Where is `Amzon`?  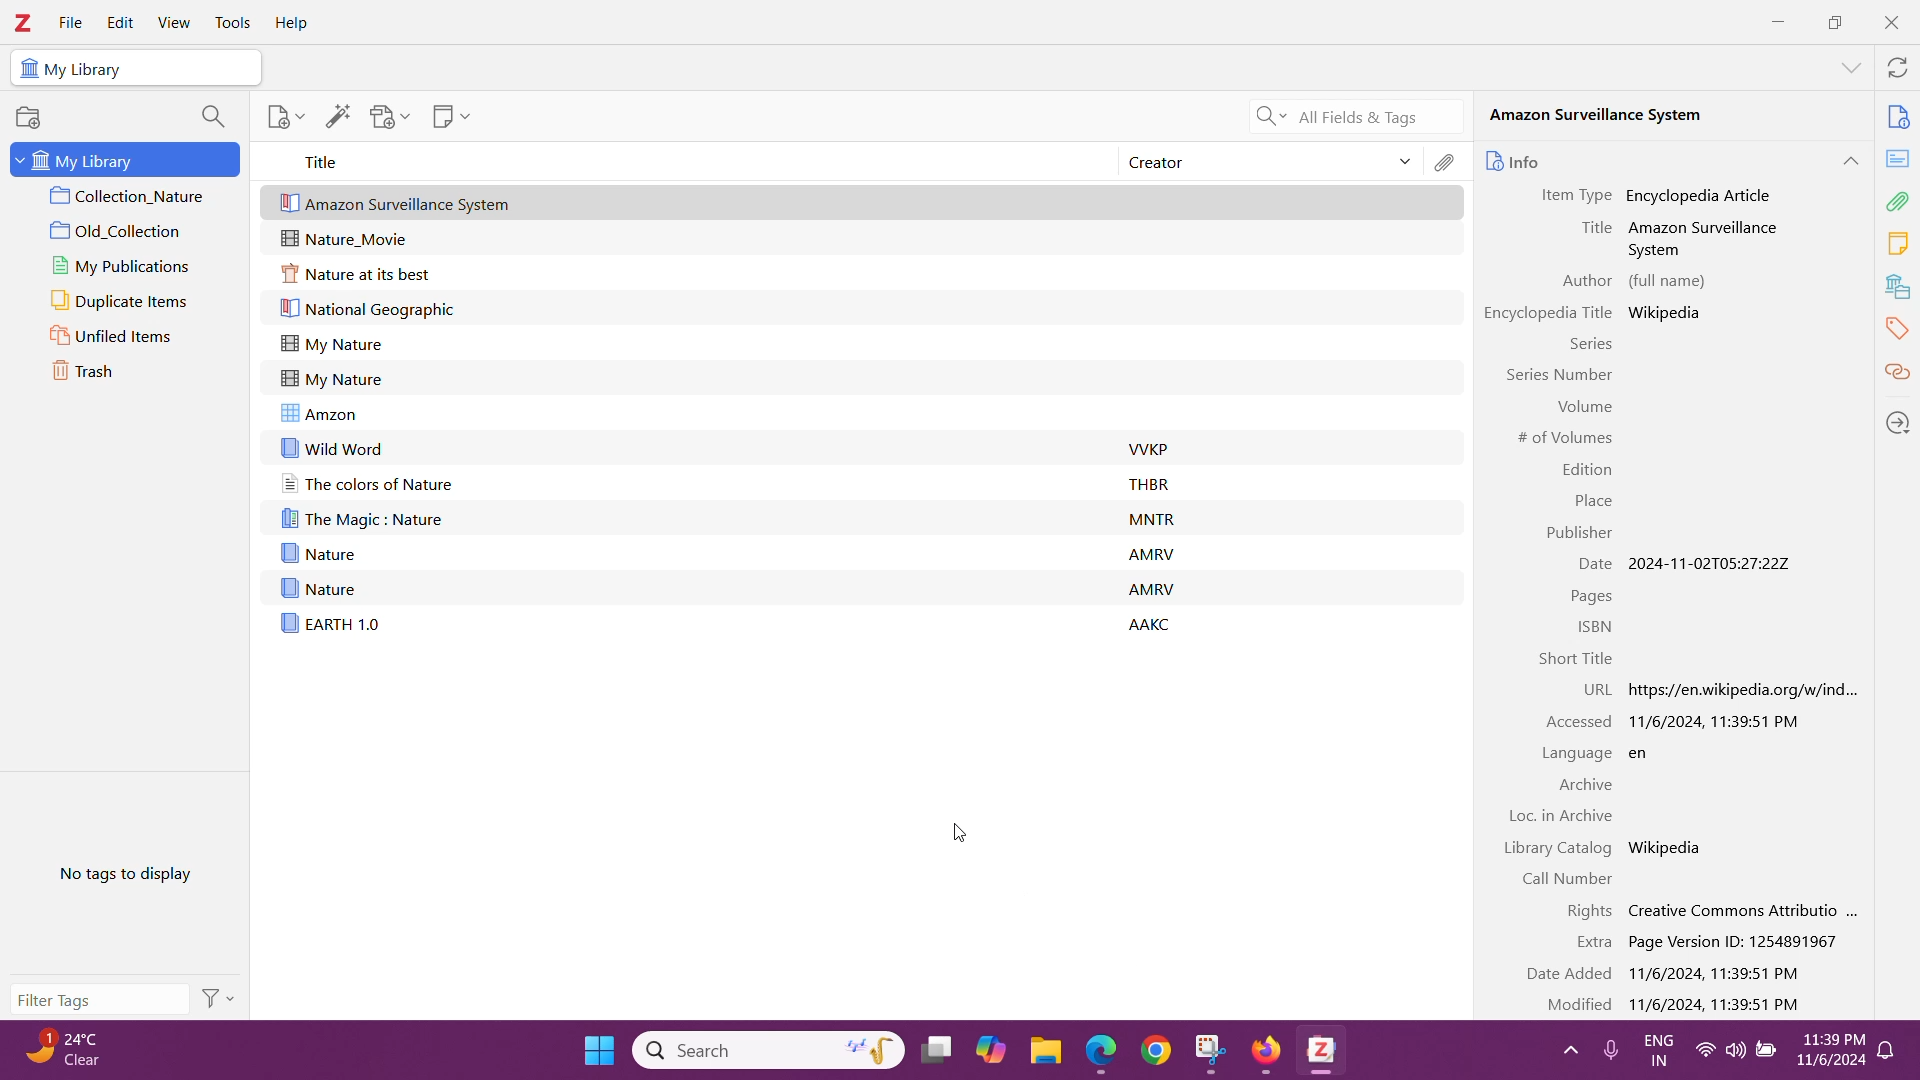
Amzon is located at coordinates (321, 411).